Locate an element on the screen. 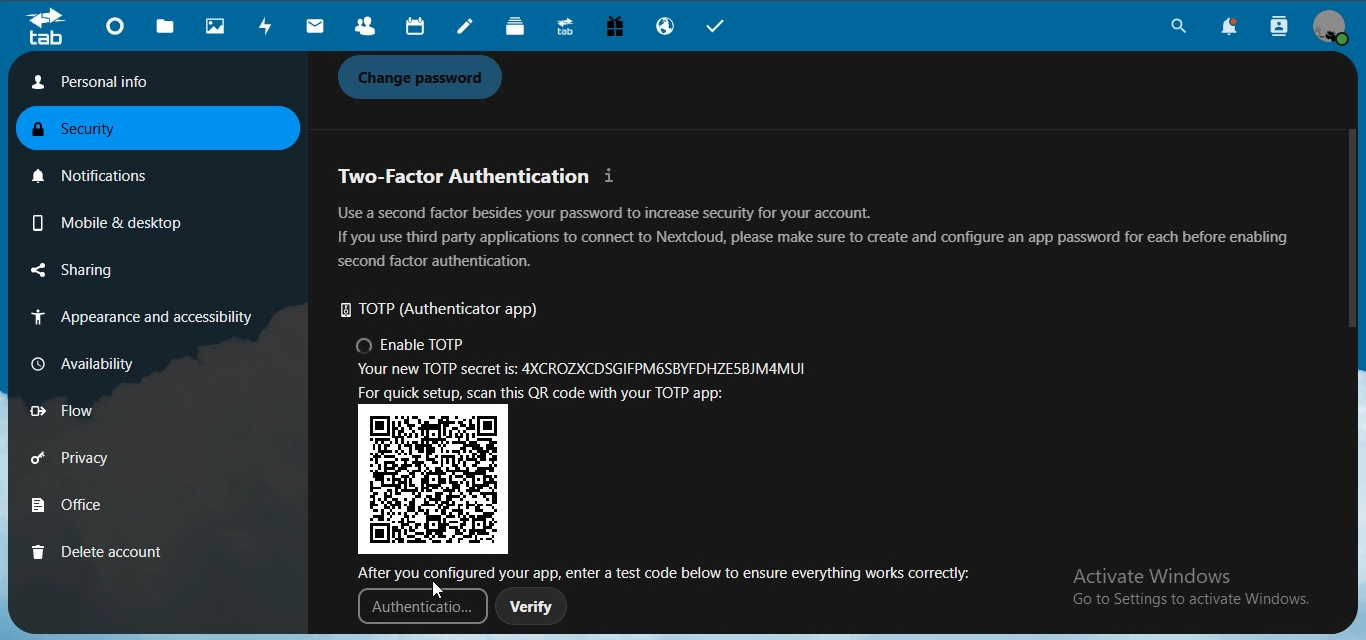 Image resolution: width=1366 pixels, height=640 pixels. TOTP secret is located at coordinates (586, 372).